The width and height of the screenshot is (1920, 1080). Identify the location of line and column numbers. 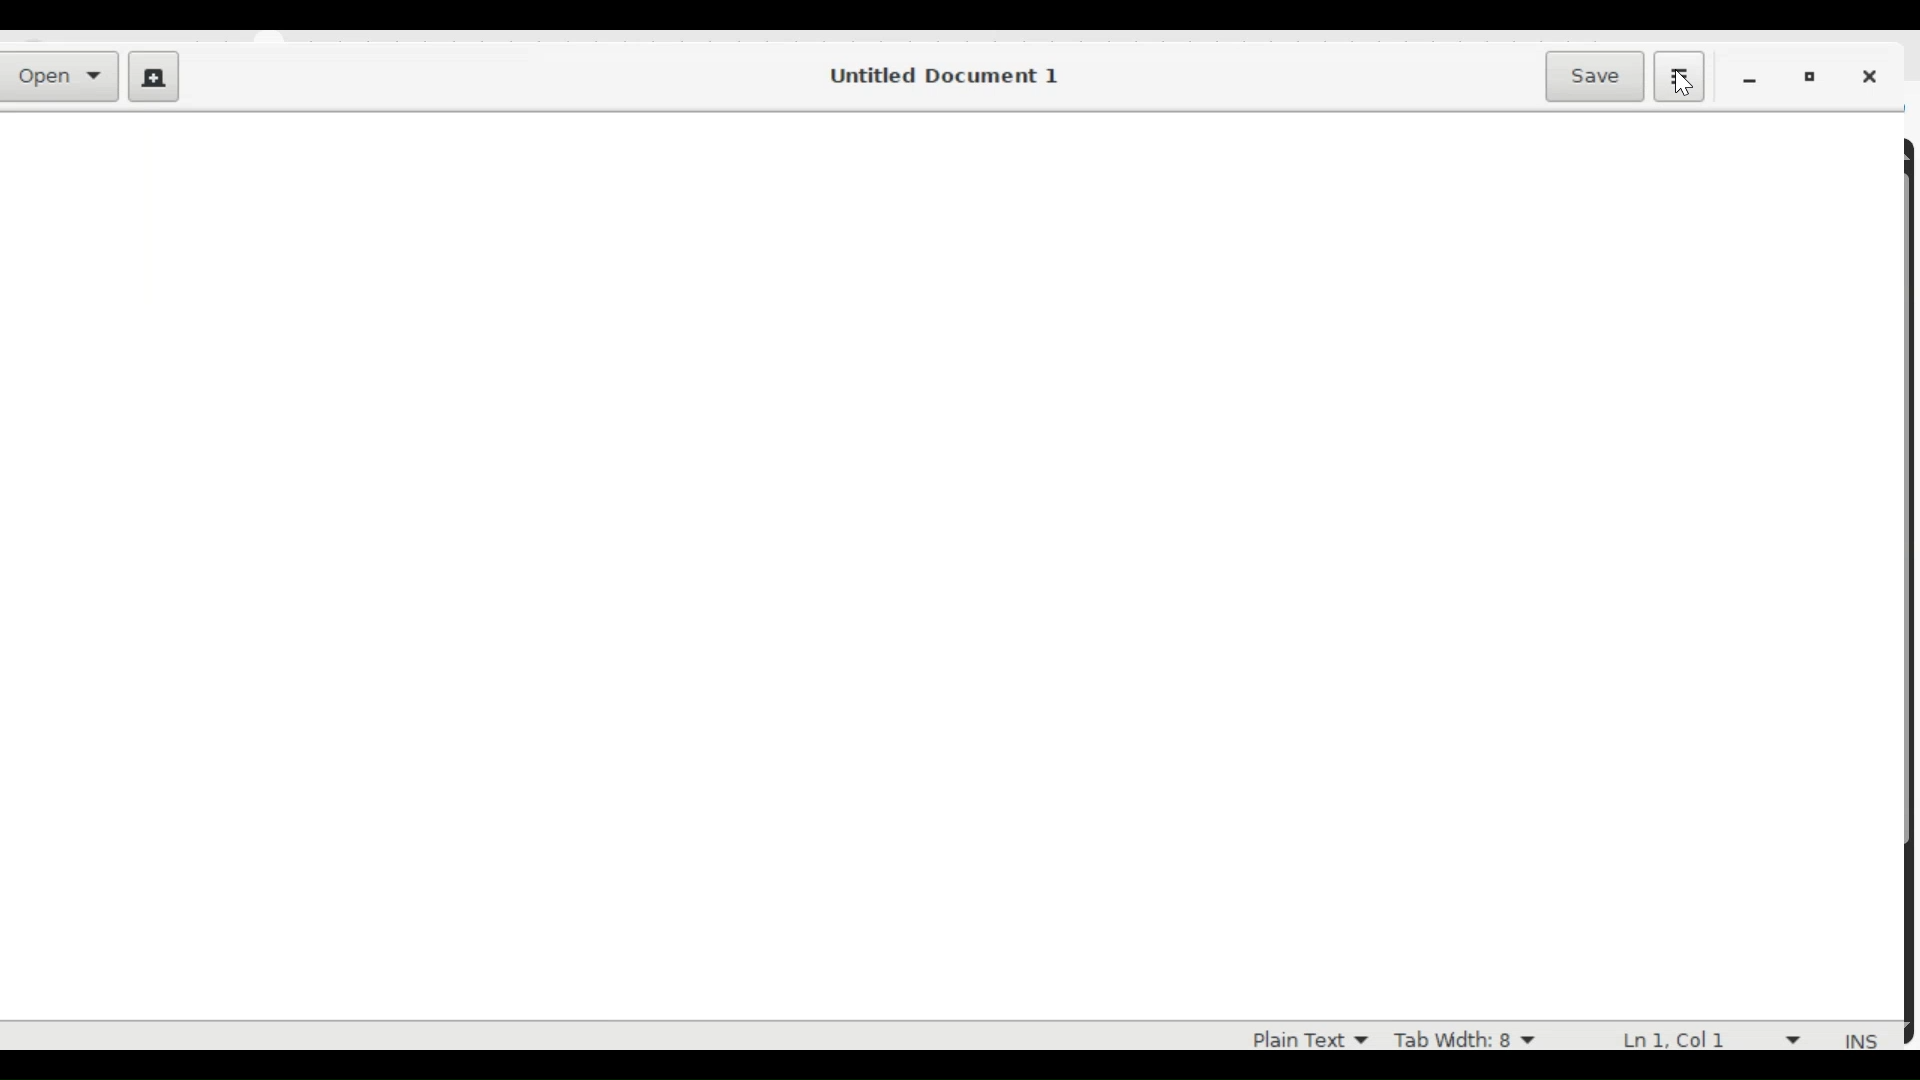
(1717, 1036).